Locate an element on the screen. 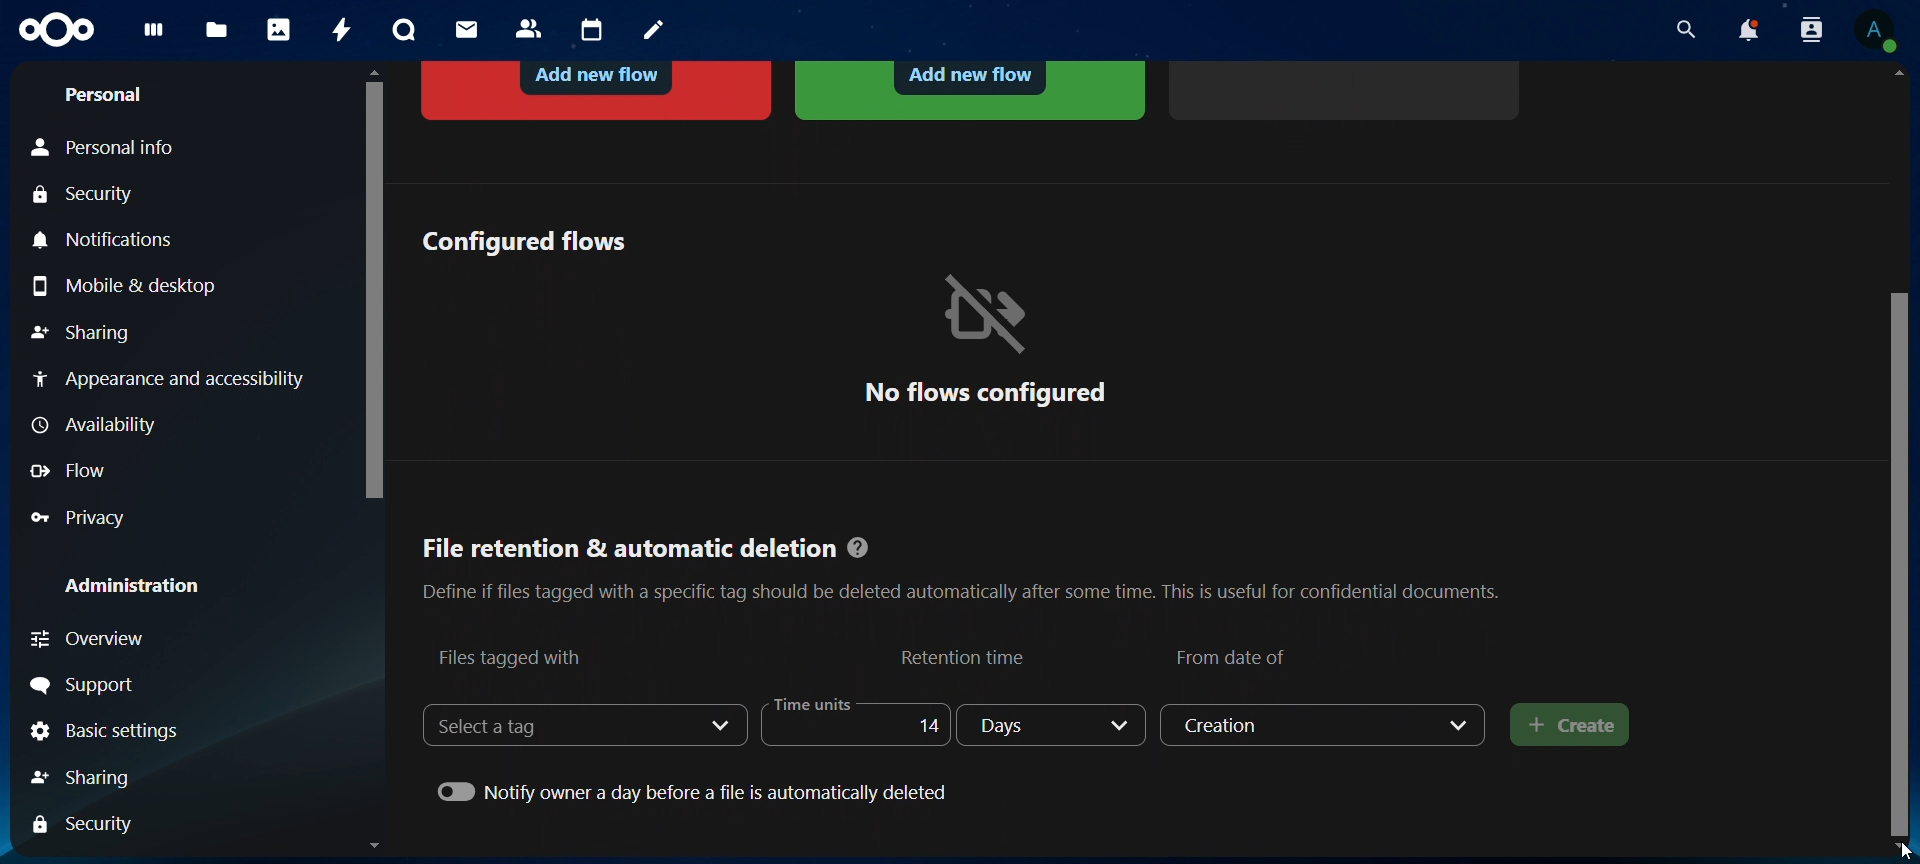 Image resolution: width=1920 pixels, height=864 pixels. photos is located at coordinates (279, 29).